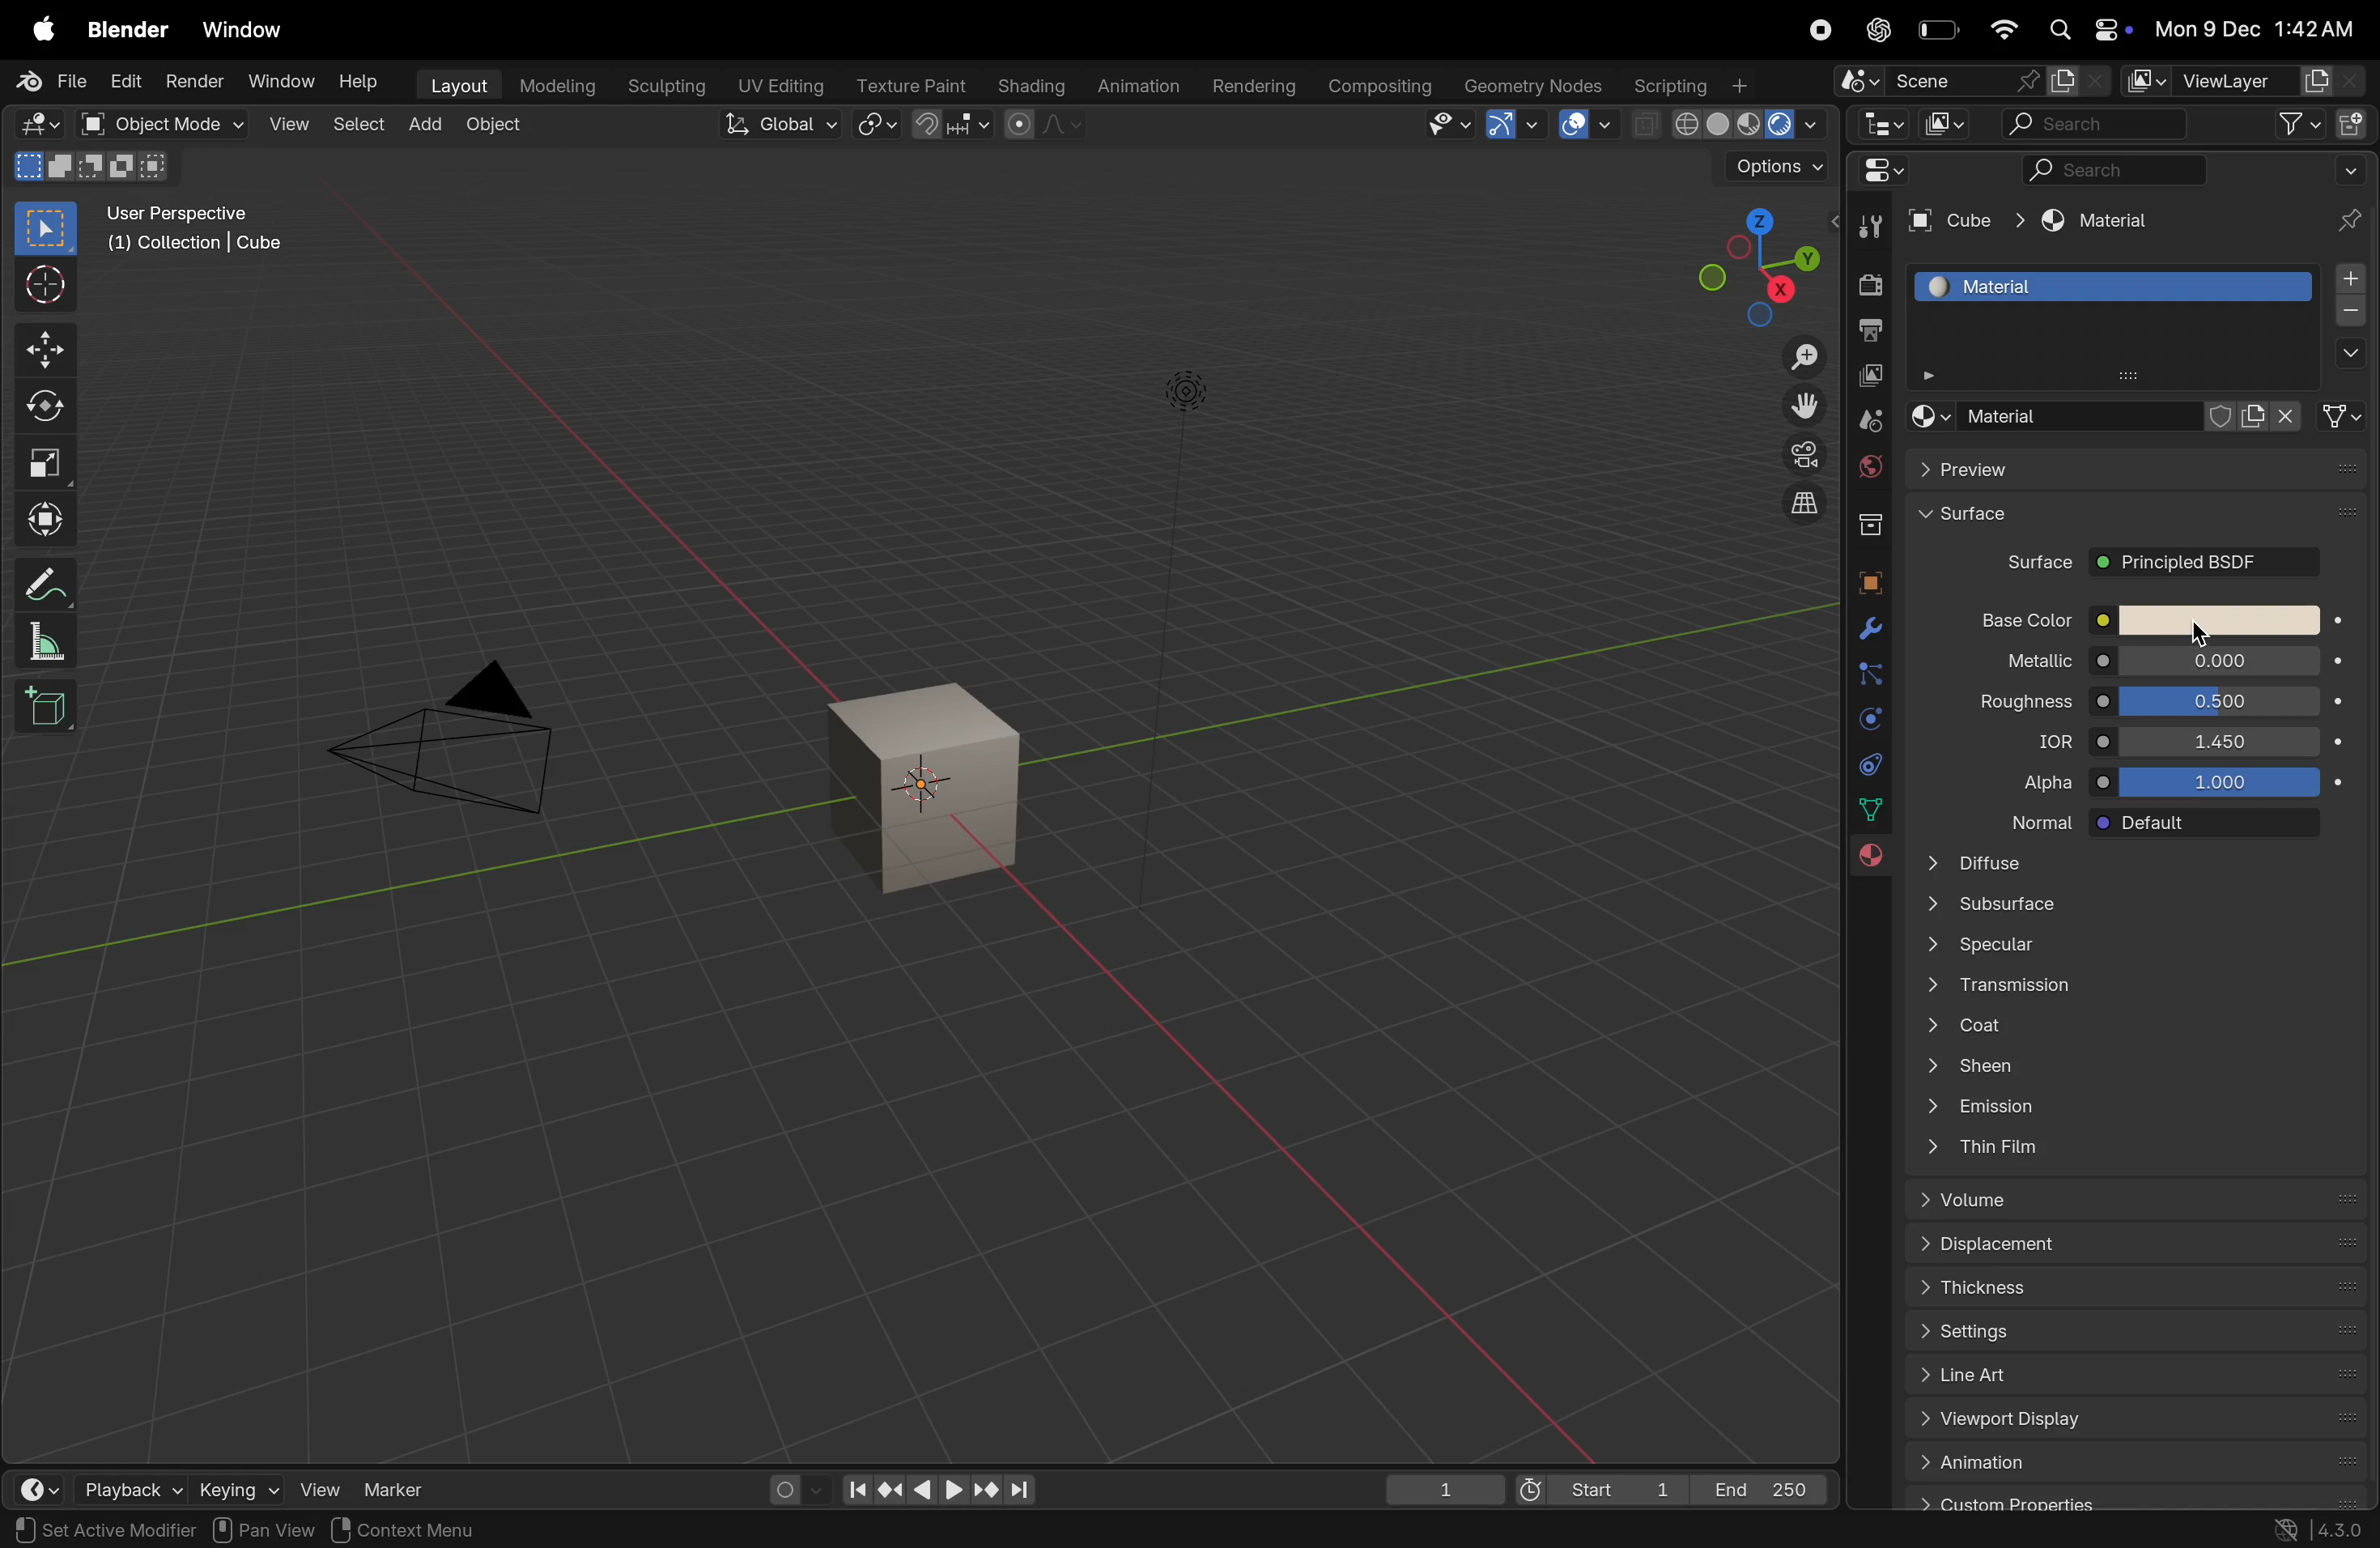 The image size is (2380, 1548). I want to click on select box, so click(45, 229).